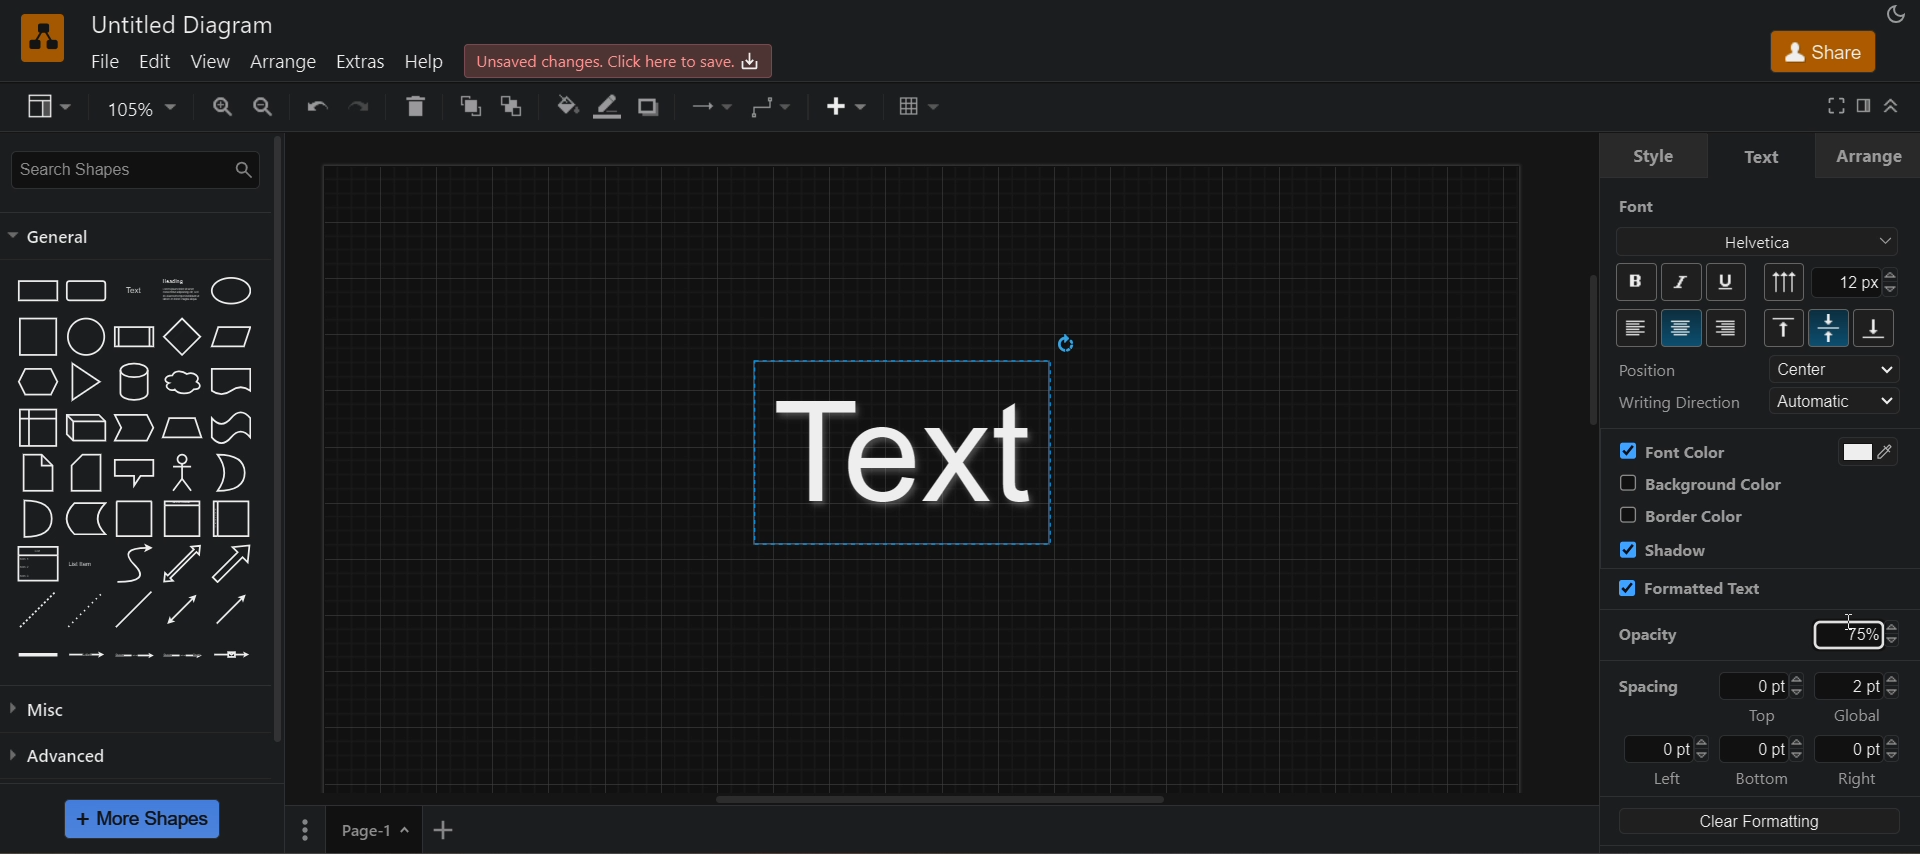  Describe the element at coordinates (183, 337) in the screenshot. I see `diamond` at that location.